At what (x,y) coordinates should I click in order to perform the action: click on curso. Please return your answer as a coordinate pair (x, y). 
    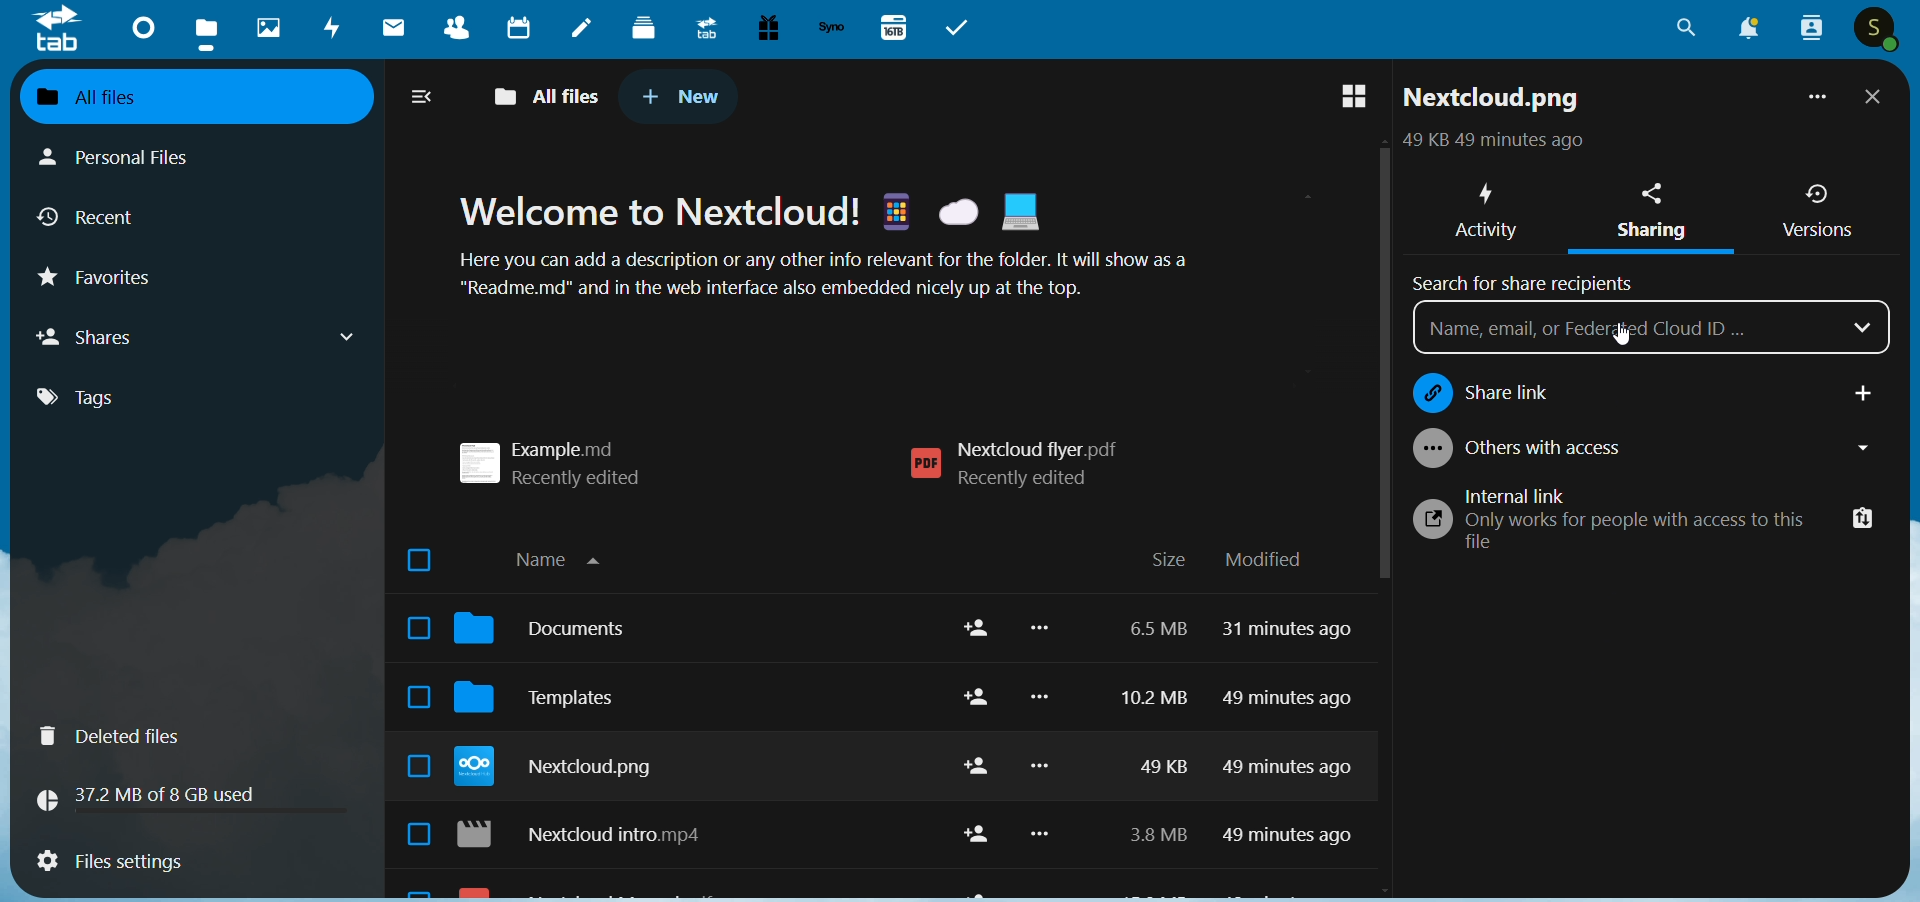
    Looking at the image, I should click on (1643, 342).